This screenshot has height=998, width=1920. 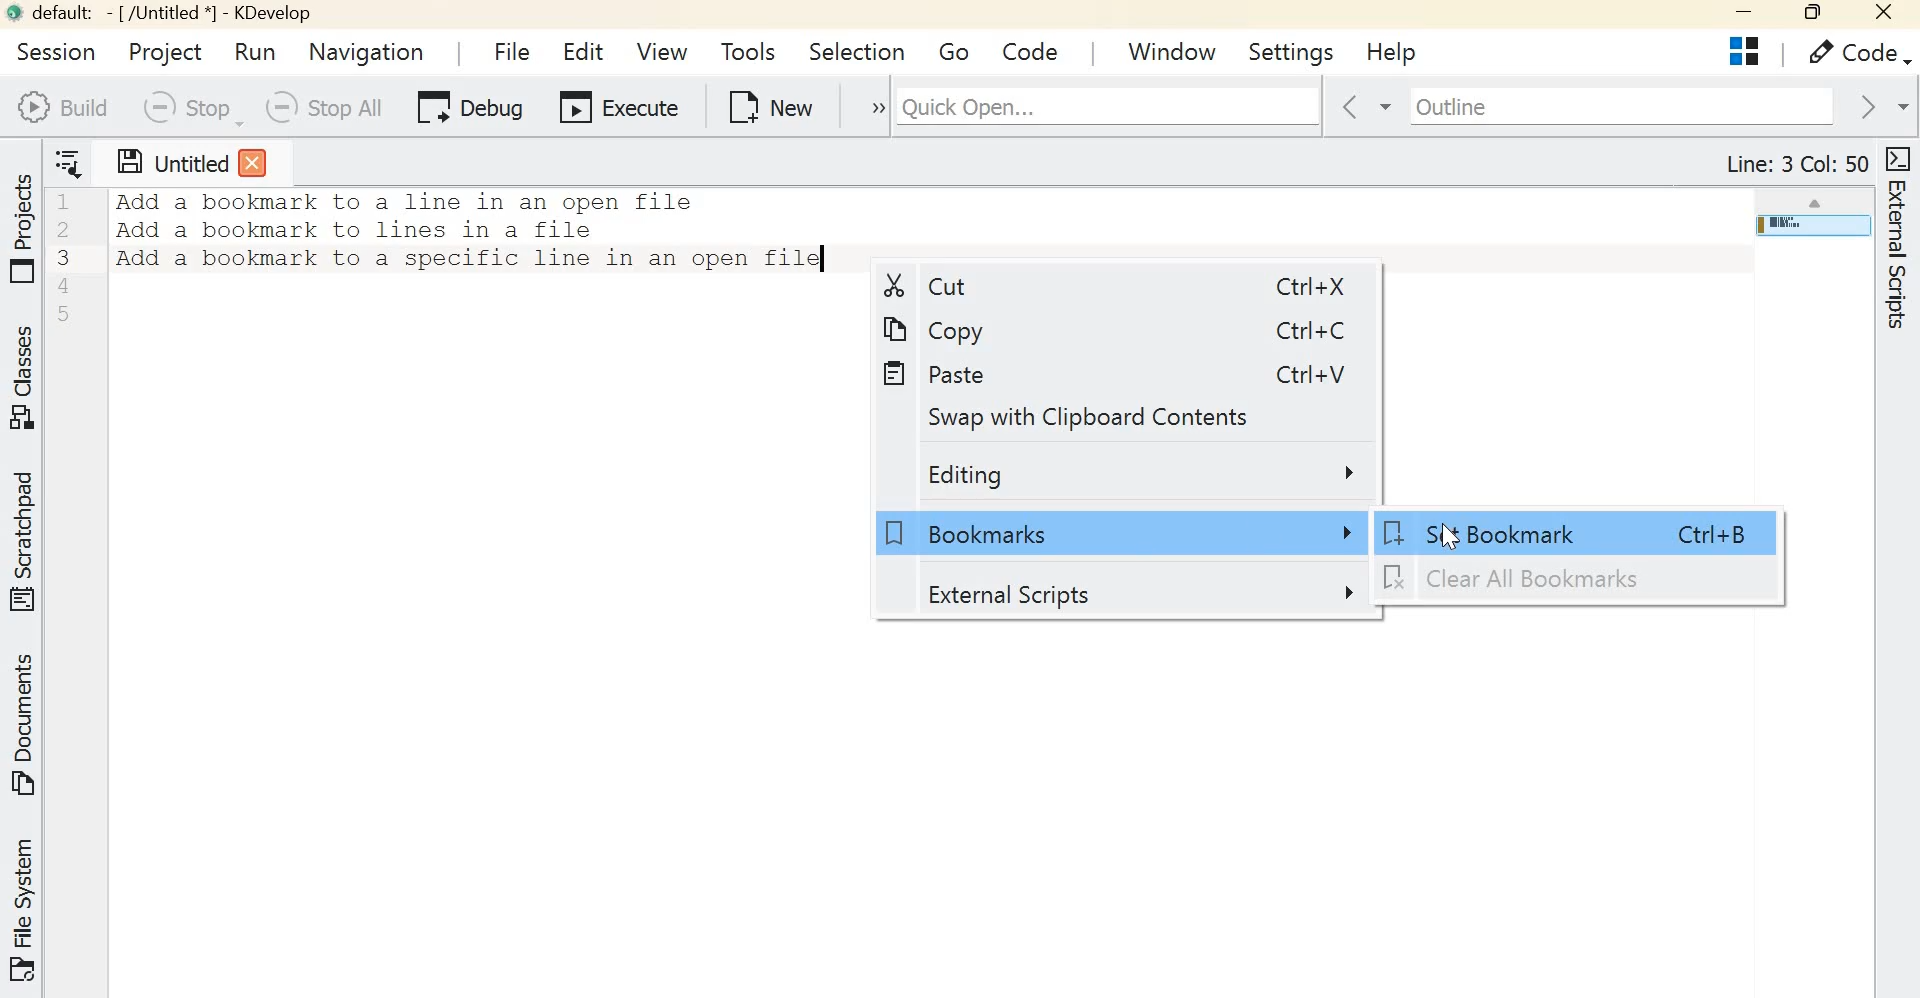 I want to click on Build, so click(x=61, y=107).